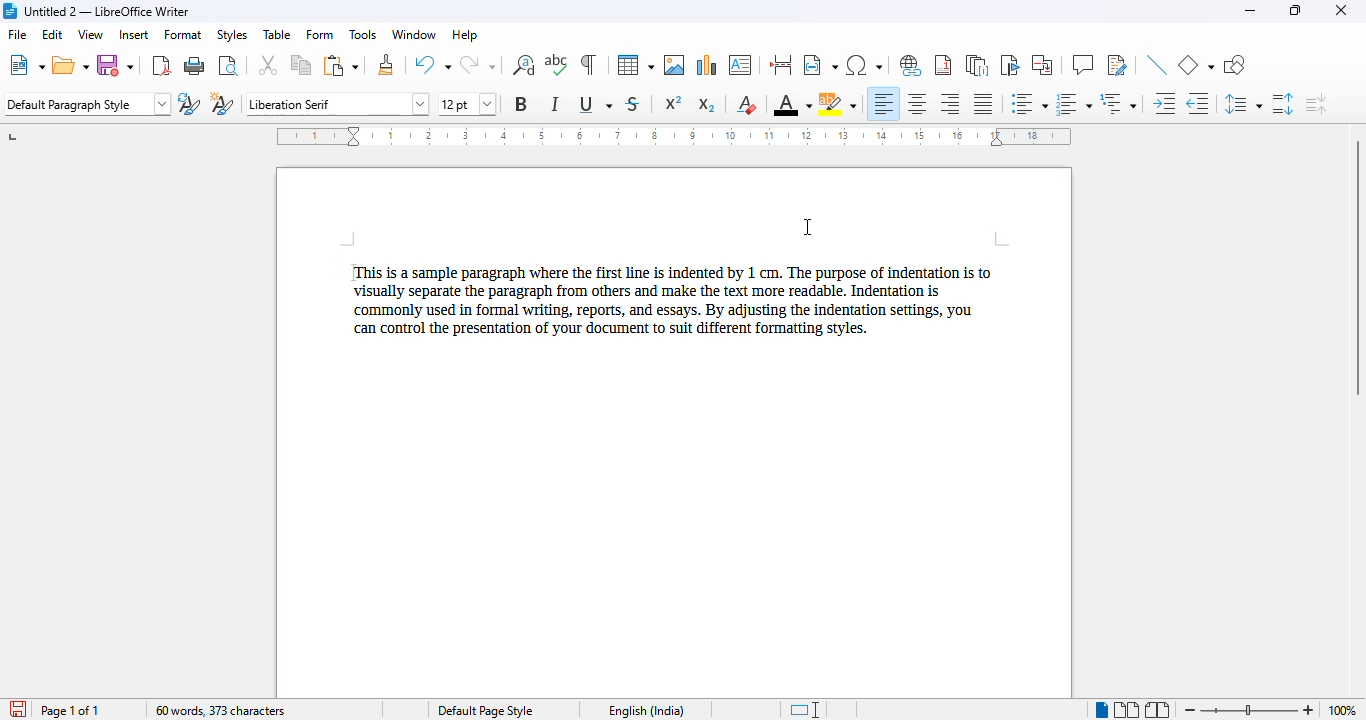 This screenshot has height=720, width=1366. What do you see at coordinates (595, 103) in the screenshot?
I see `underline` at bounding box center [595, 103].